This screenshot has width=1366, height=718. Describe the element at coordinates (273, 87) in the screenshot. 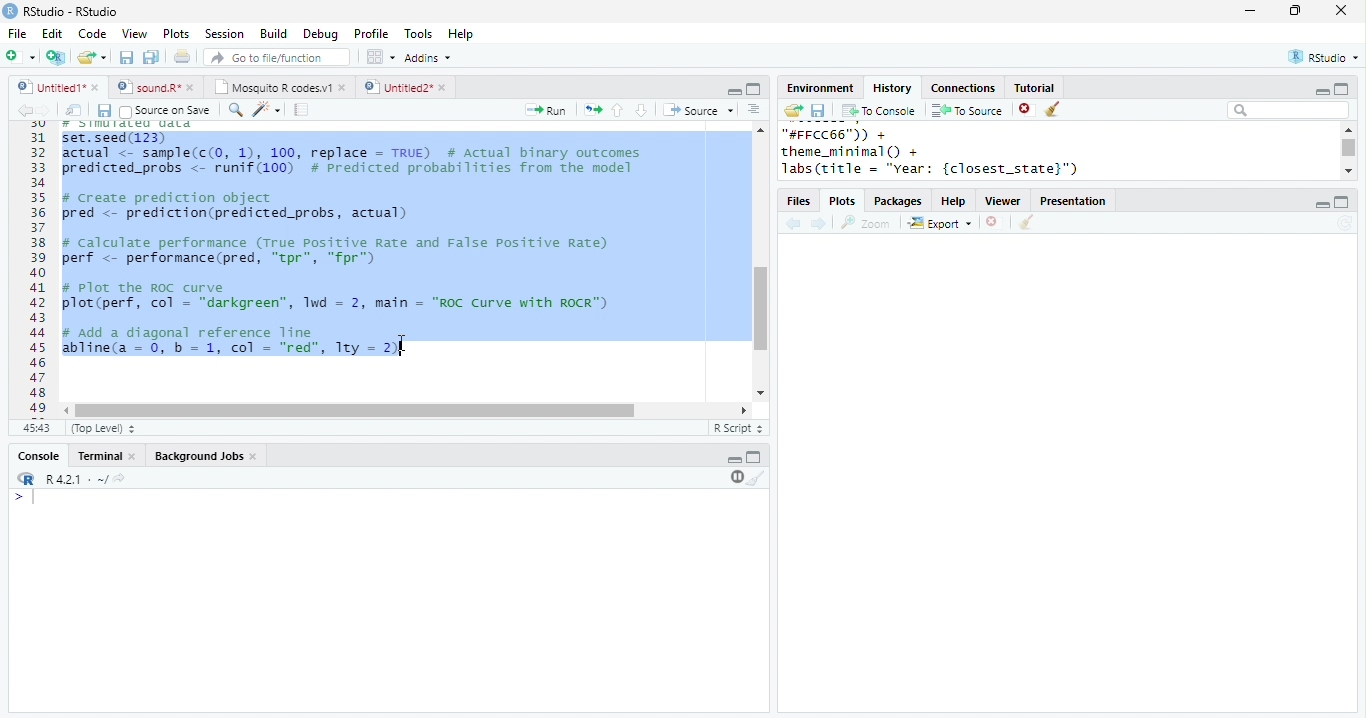

I see `Mosquito R codes.v1` at that location.